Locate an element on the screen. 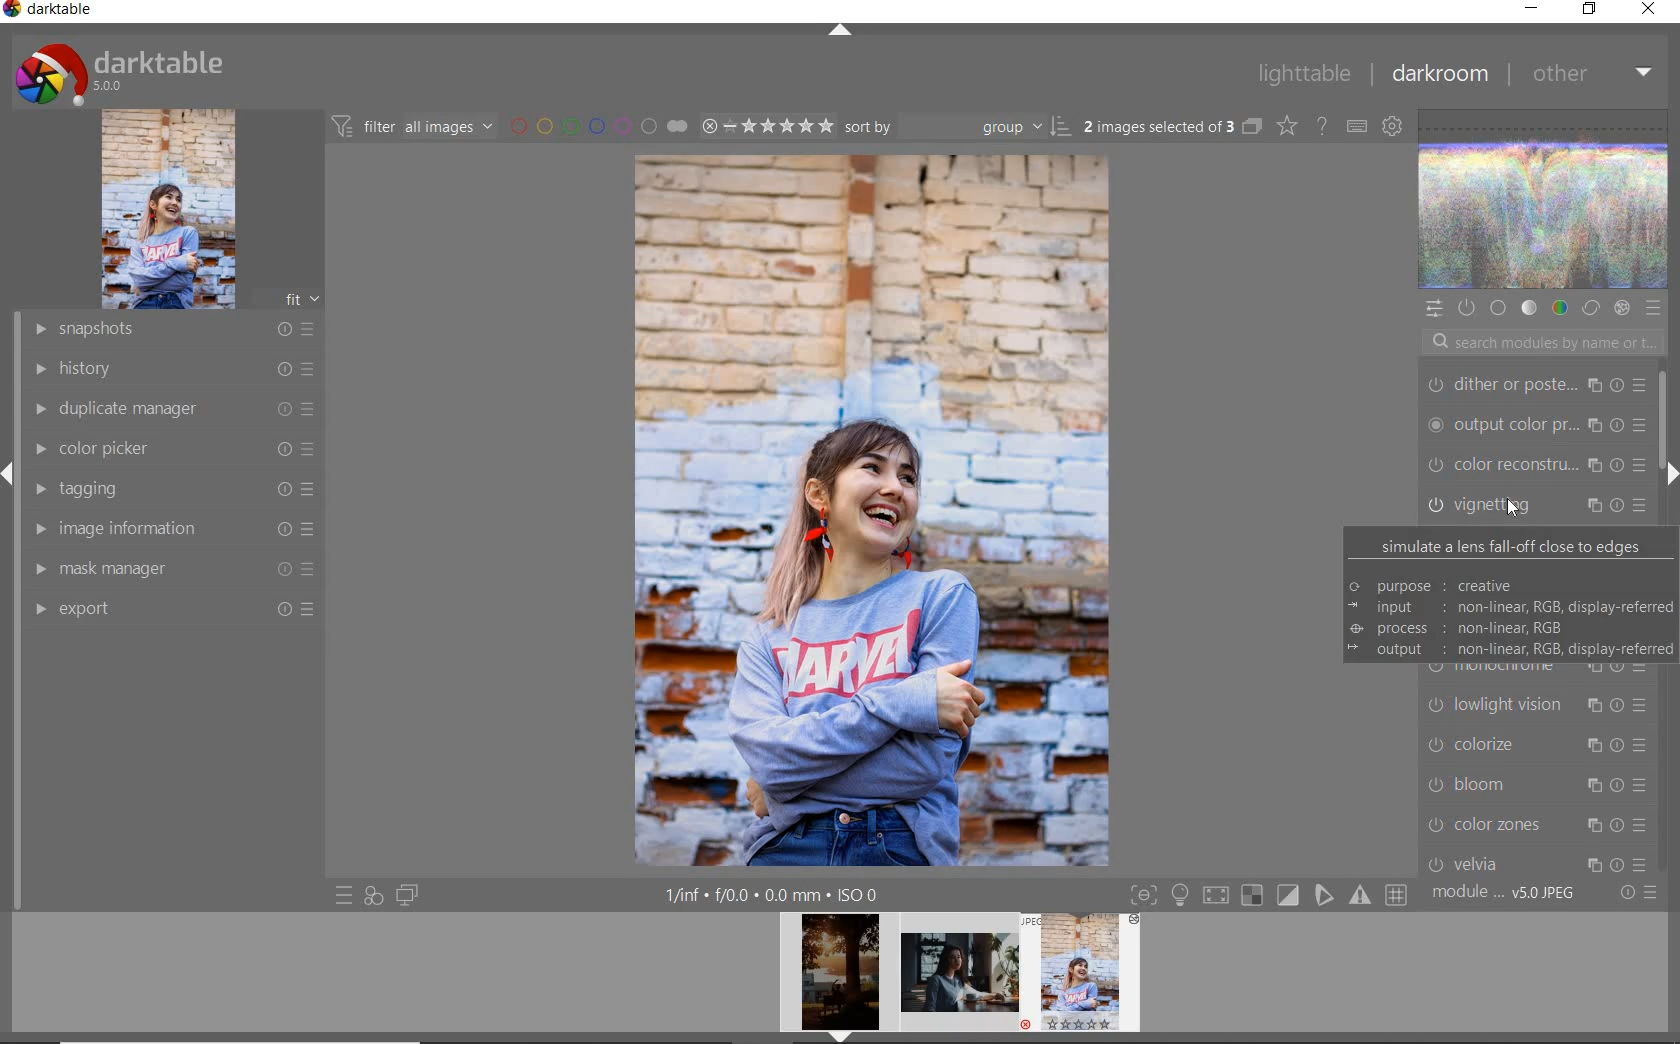 The width and height of the screenshot is (1680, 1044). image preview is located at coordinates (1087, 978).